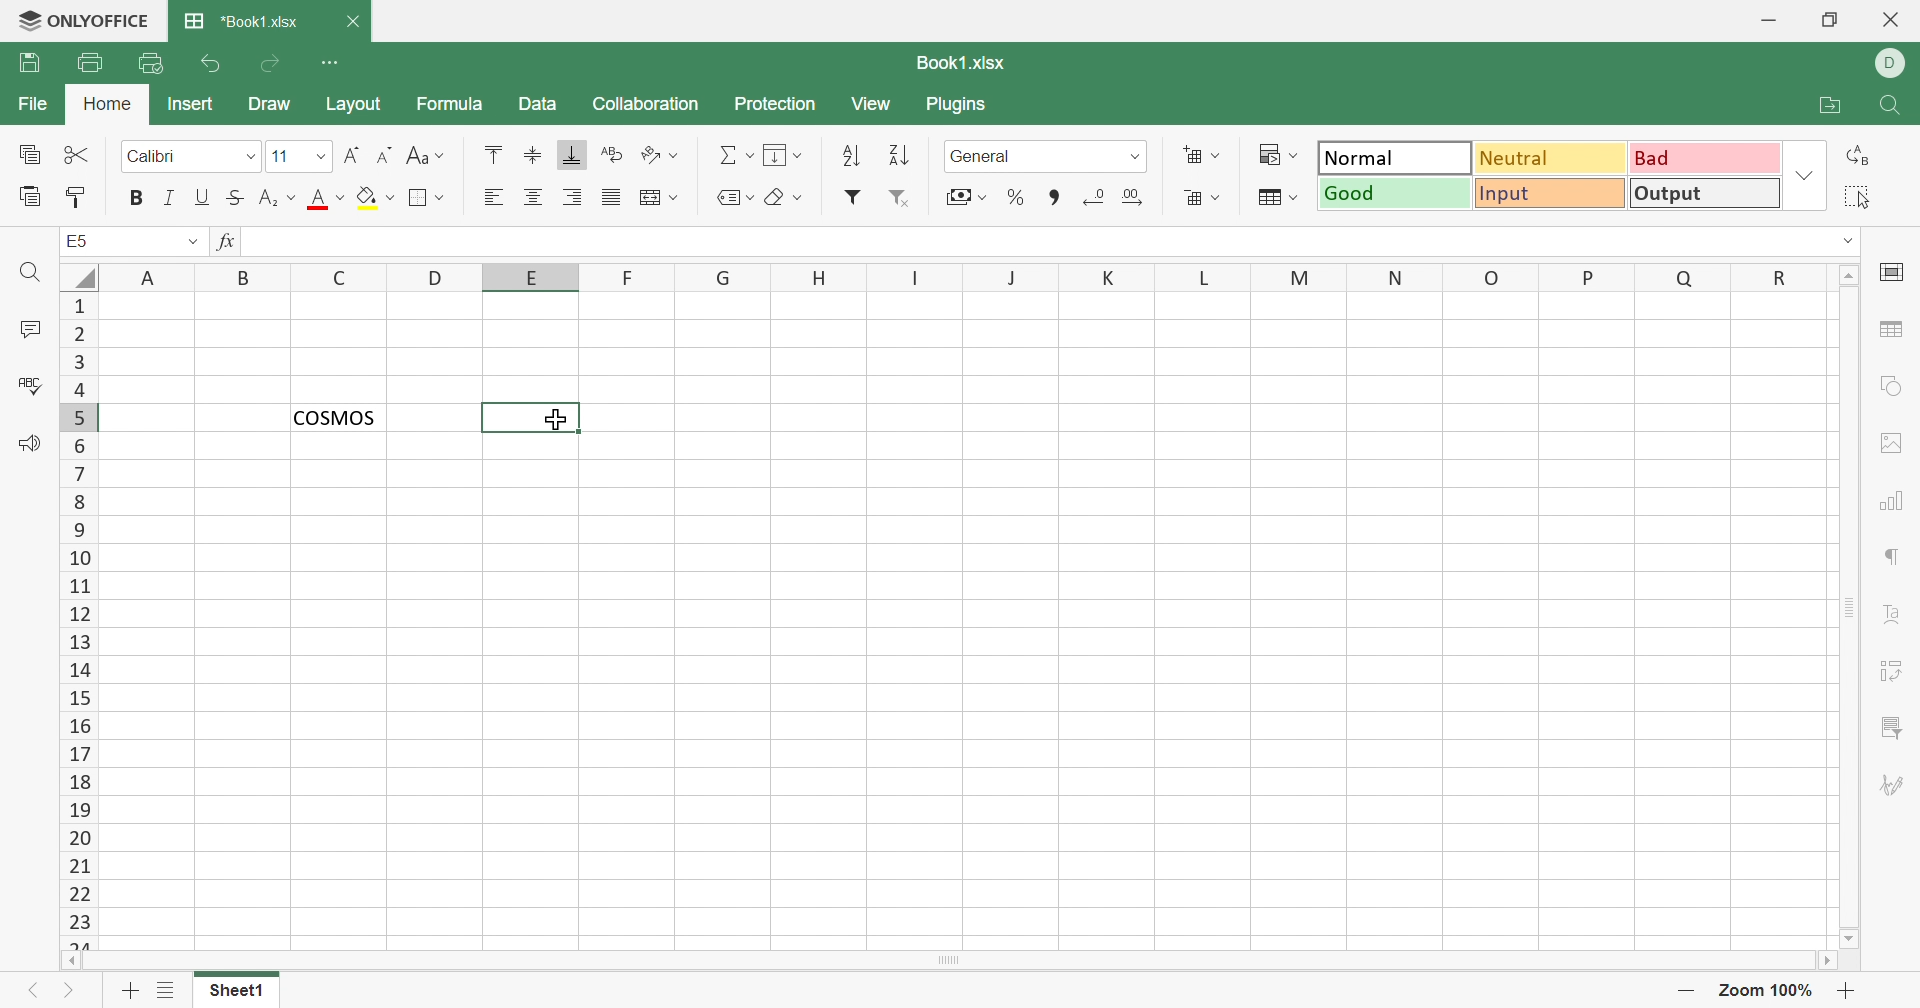 The width and height of the screenshot is (1920, 1008). Describe the element at coordinates (241, 22) in the screenshot. I see `Book1.xlsx` at that location.